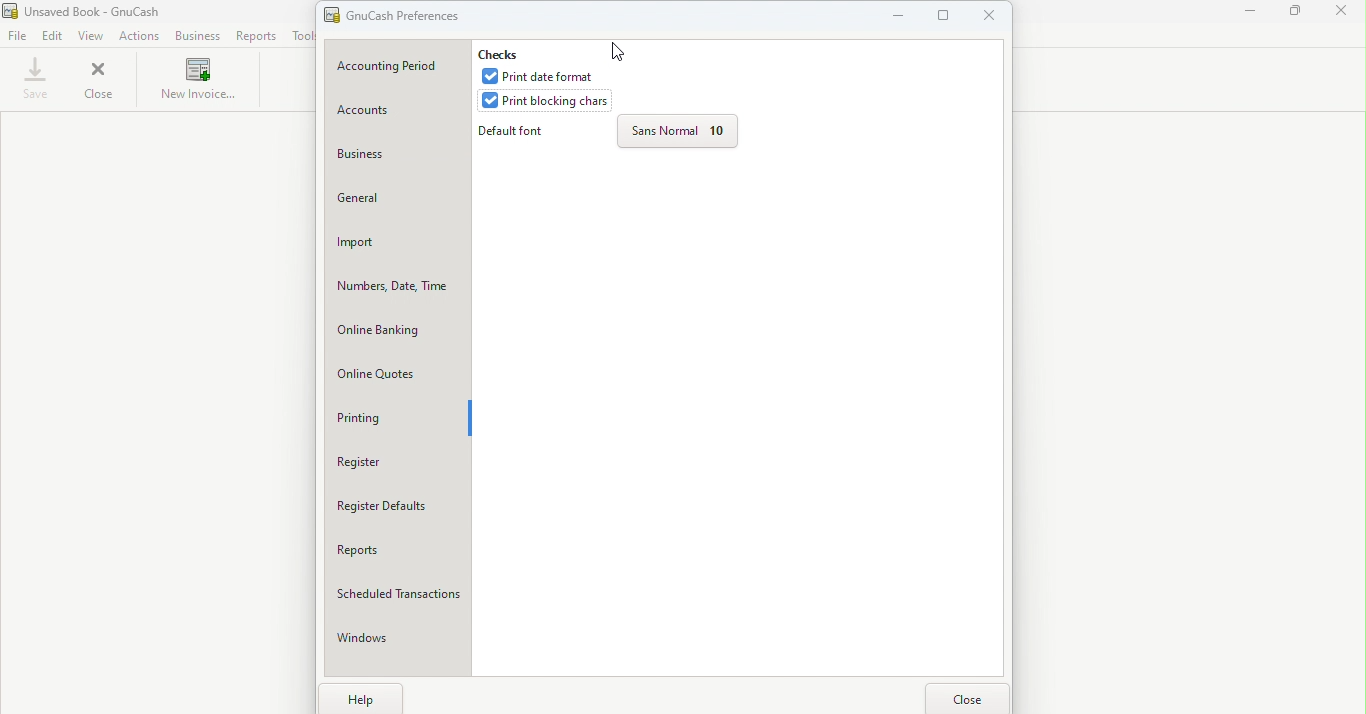  What do you see at coordinates (56, 37) in the screenshot?
I see `Edit` at bounding box center [56, 37].